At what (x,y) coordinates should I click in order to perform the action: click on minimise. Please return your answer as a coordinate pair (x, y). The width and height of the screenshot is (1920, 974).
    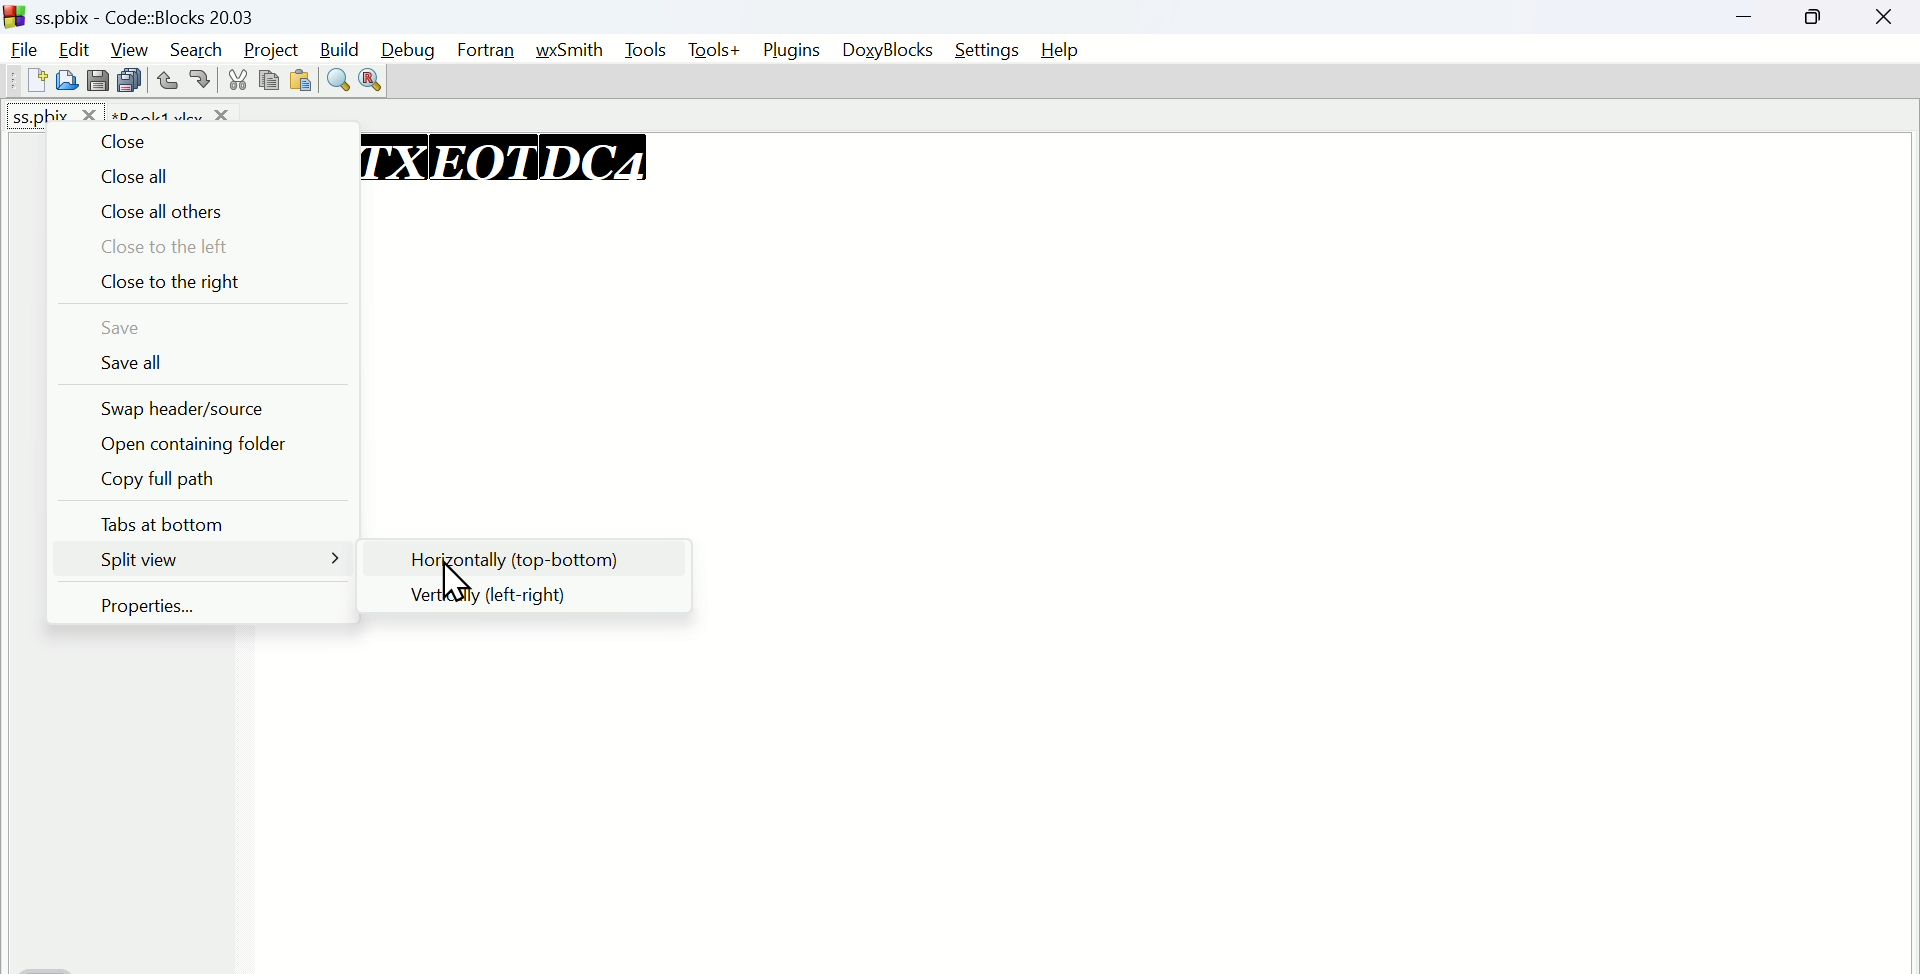
    Looking at the image, I should click on (1754, 19).